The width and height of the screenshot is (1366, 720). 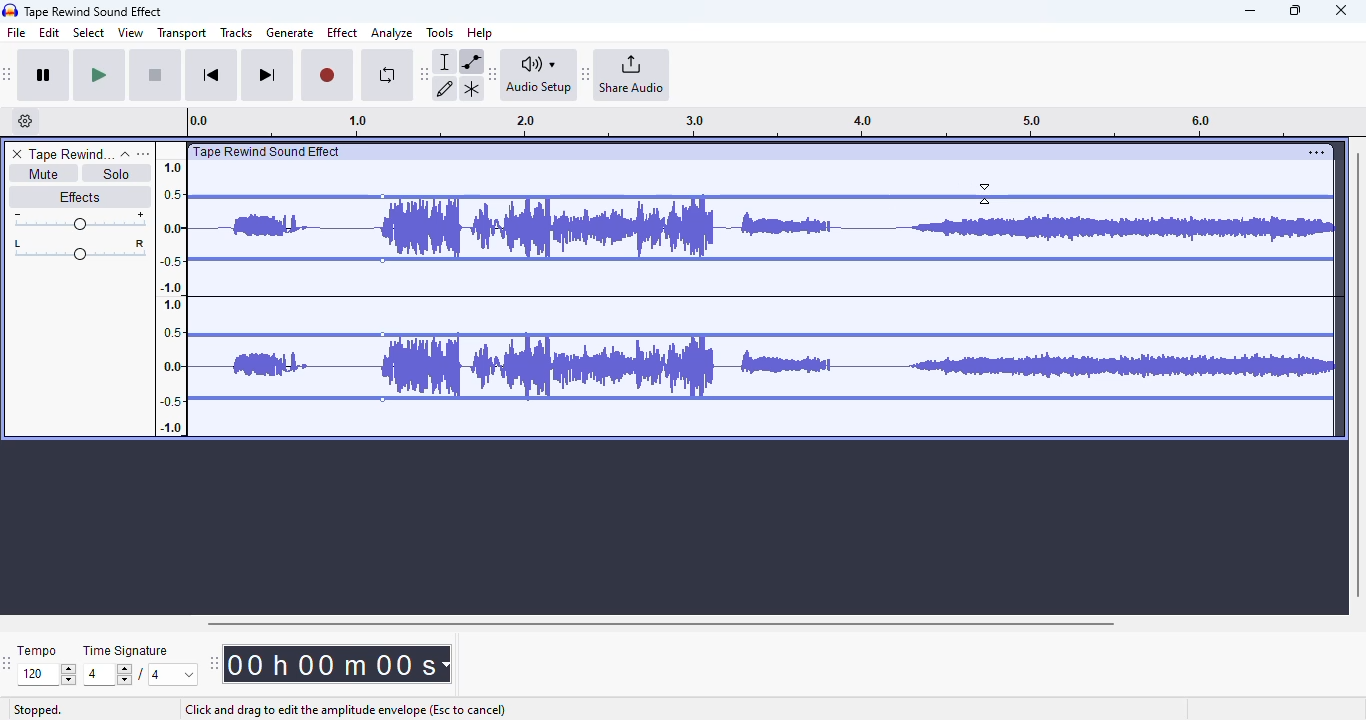 I want to click on track name, so click(x=71, y=155).